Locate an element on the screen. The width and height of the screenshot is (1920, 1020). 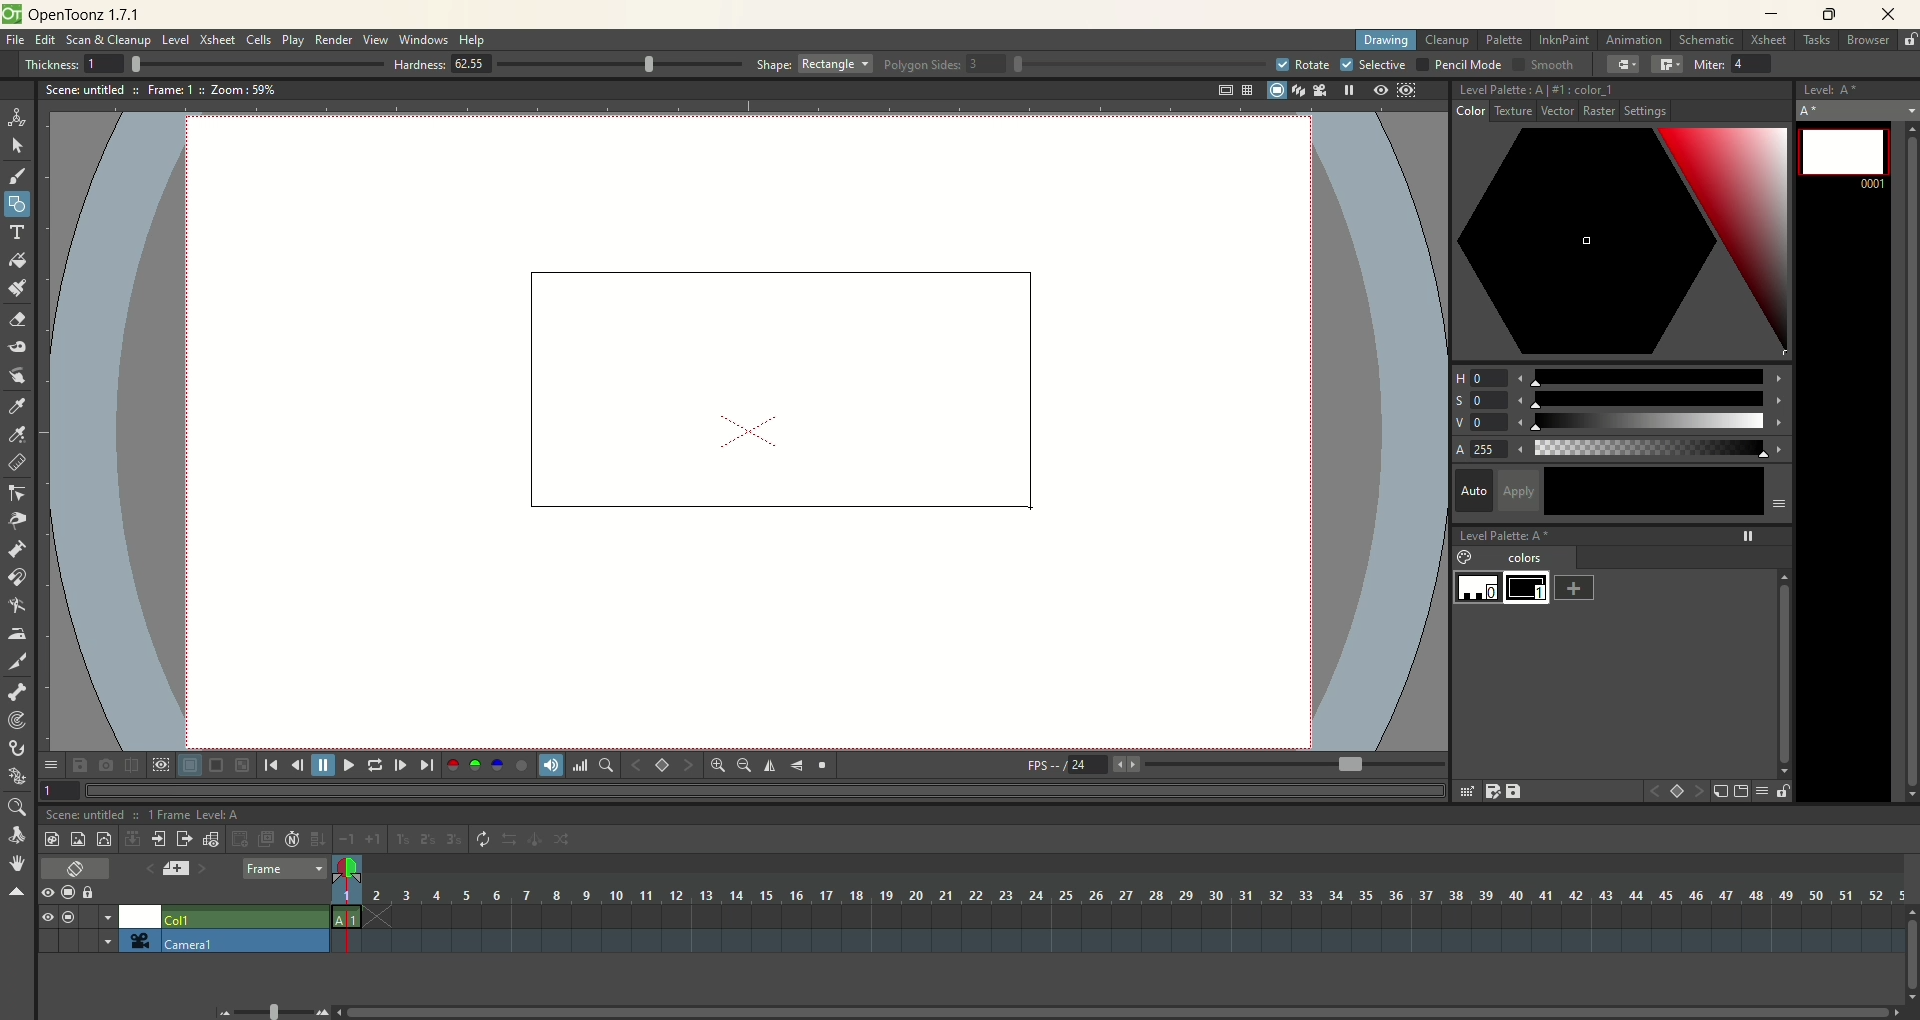
unlock is located at coordinates (1910, 41).